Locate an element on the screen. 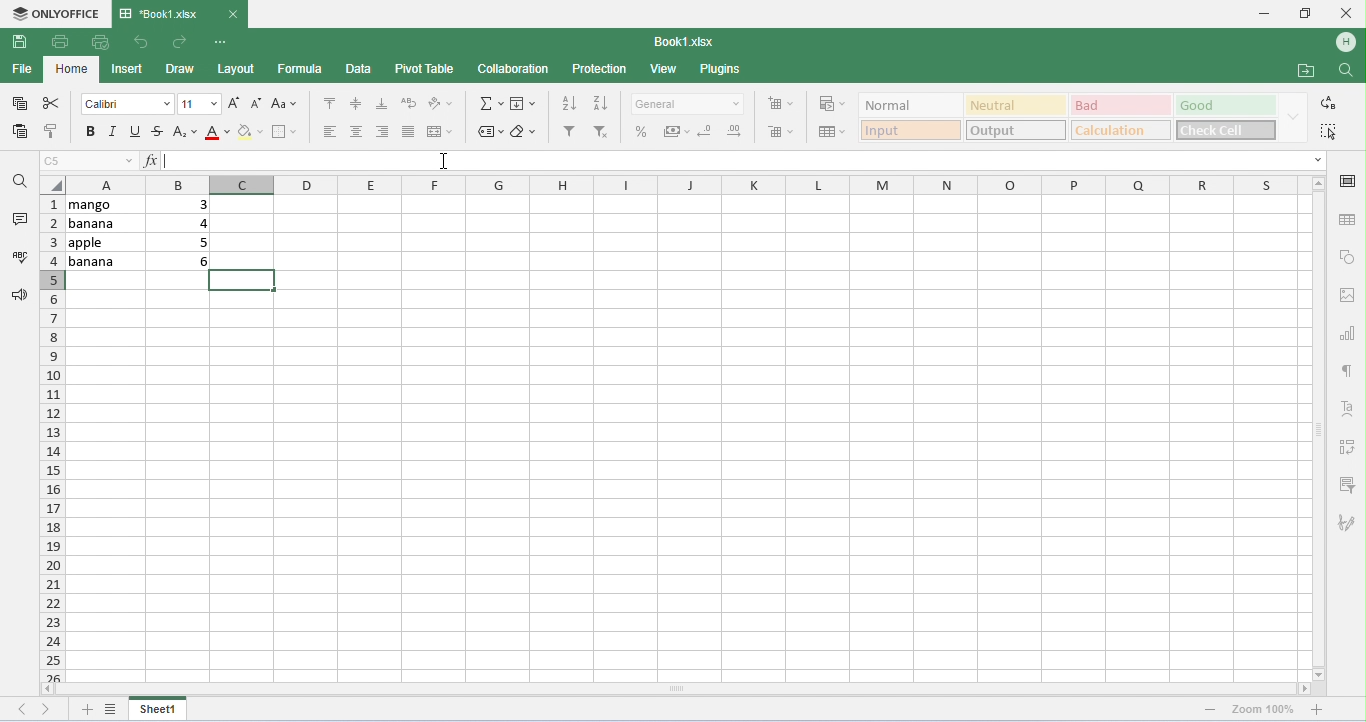  onlyoffice is located at coordinates (56, 14).